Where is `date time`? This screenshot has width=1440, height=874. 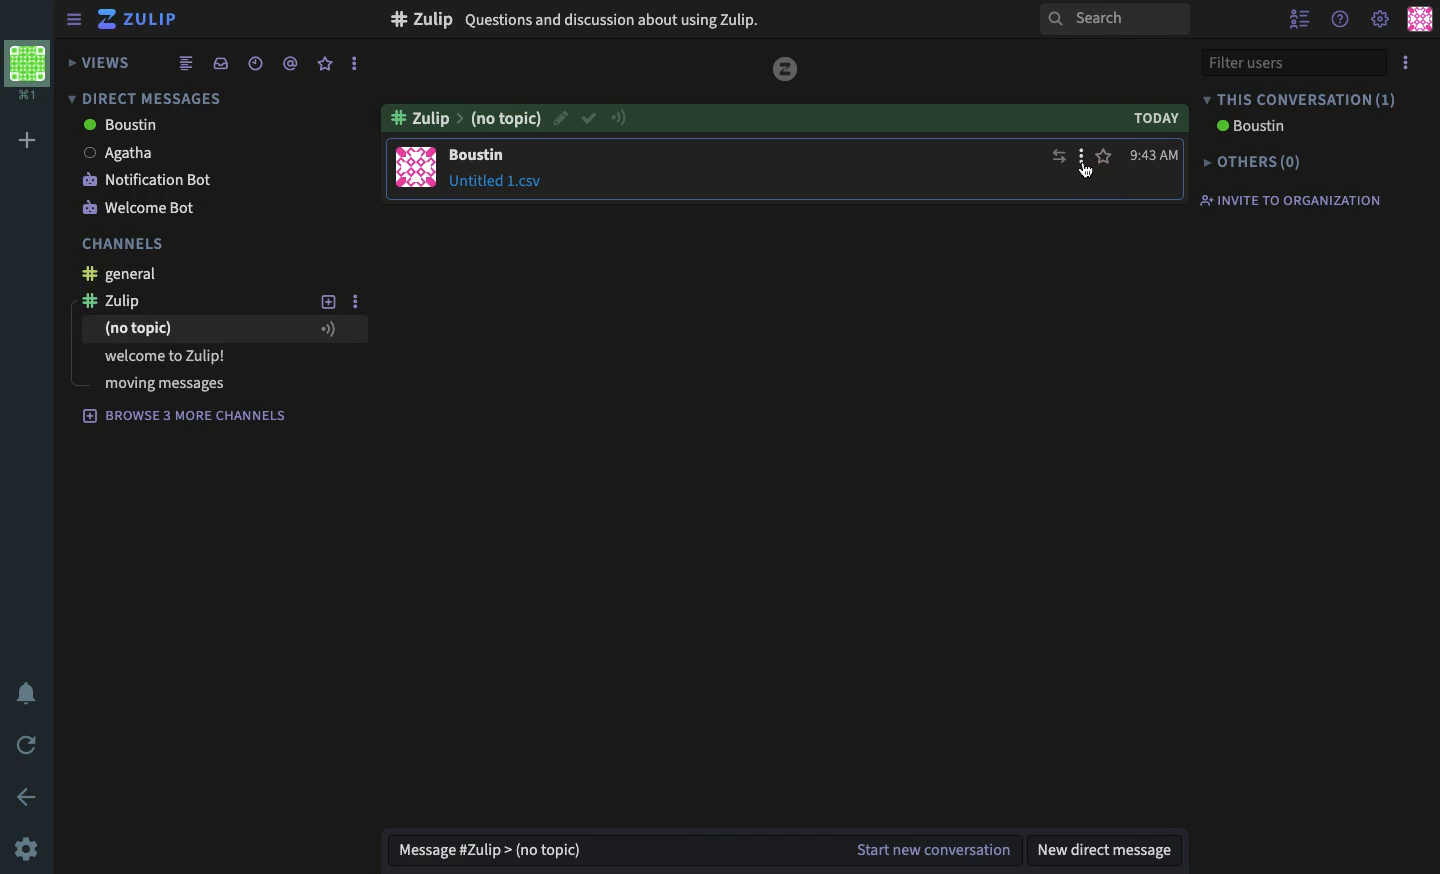
date time is located at coordinates (256, 63).